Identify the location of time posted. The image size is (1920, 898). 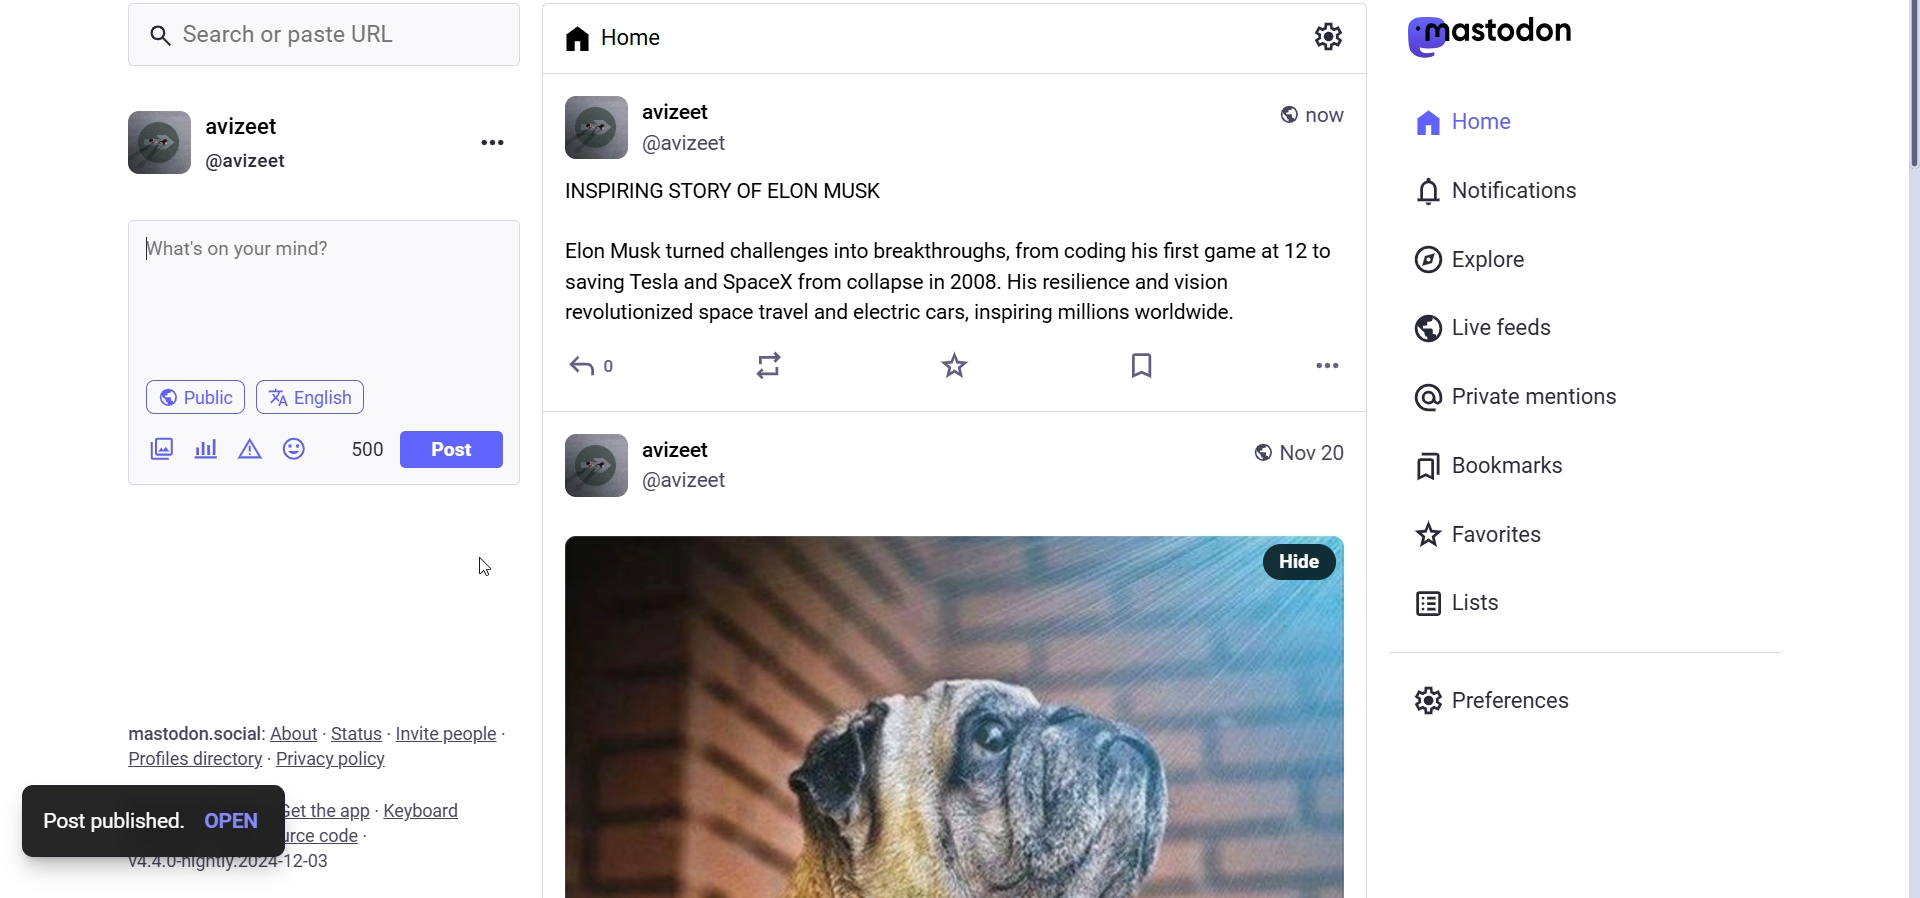
(1330, 117).